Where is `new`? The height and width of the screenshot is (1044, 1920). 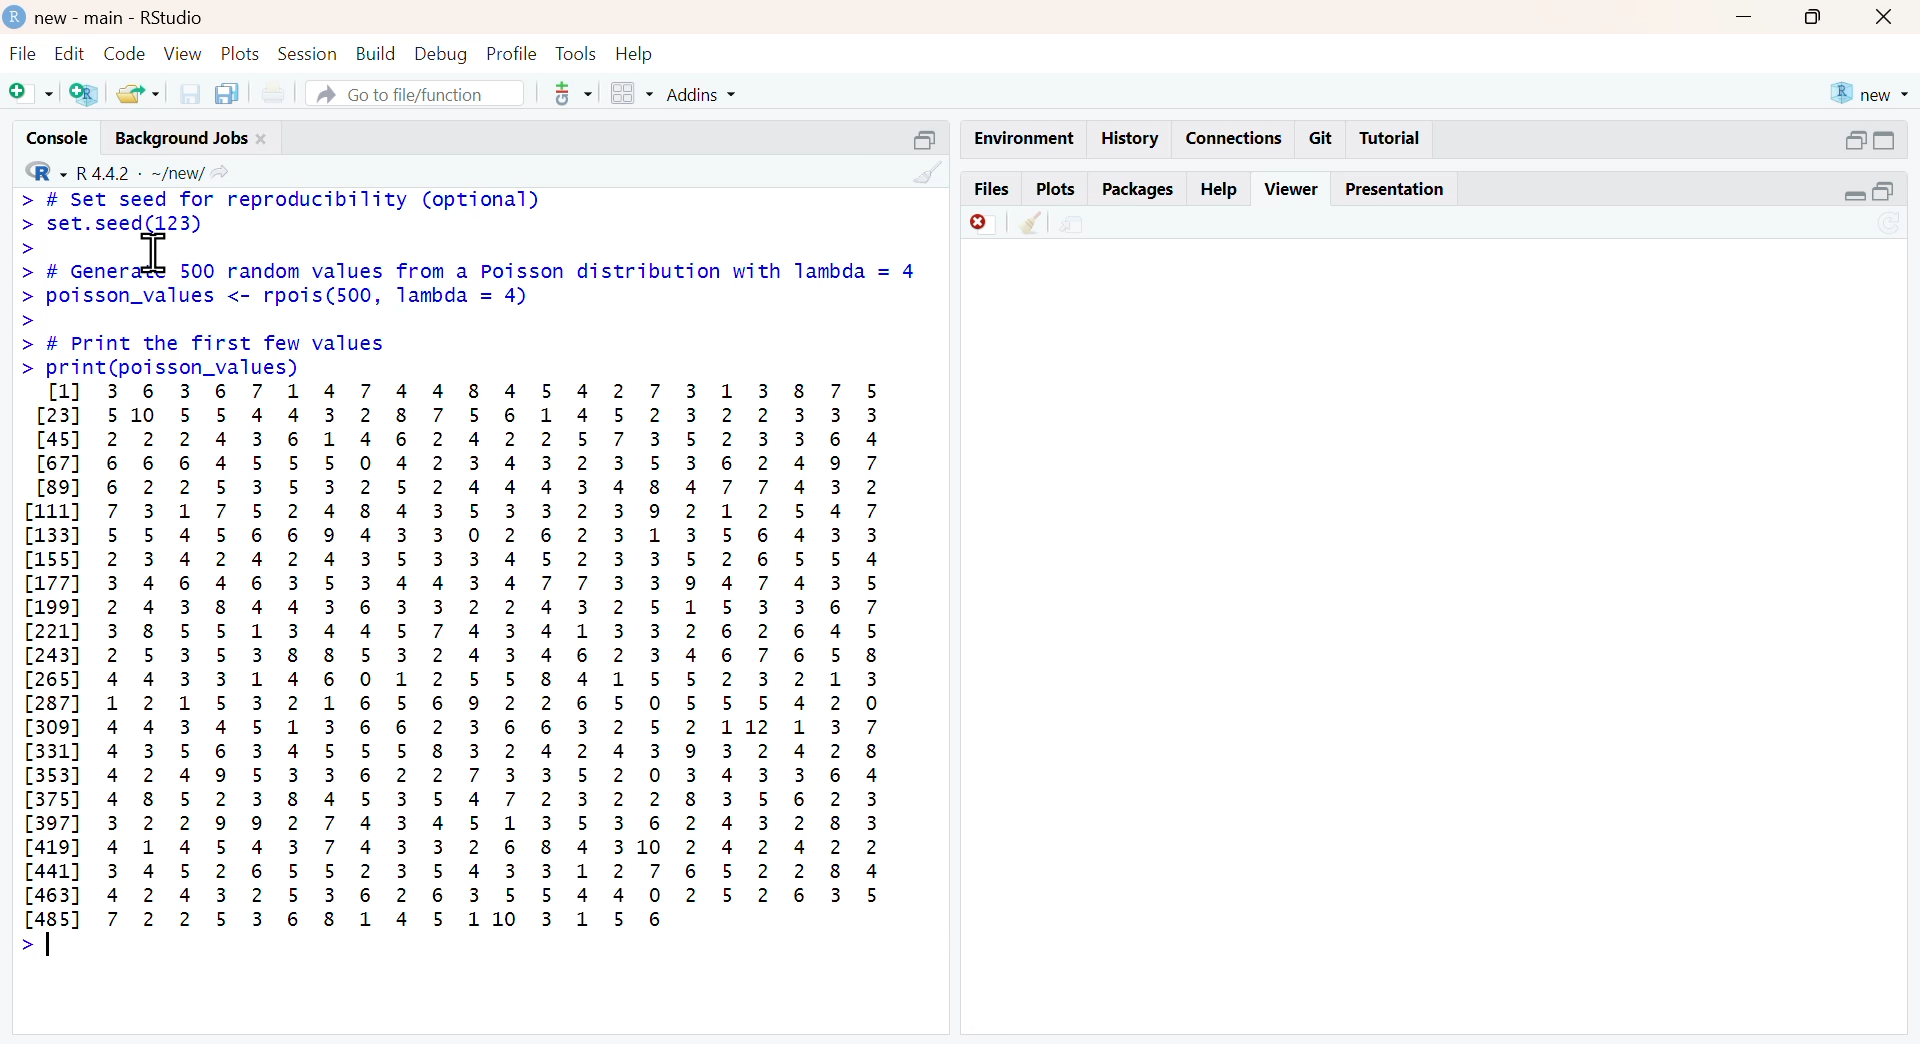 new is located at coordinates (1871, 95).